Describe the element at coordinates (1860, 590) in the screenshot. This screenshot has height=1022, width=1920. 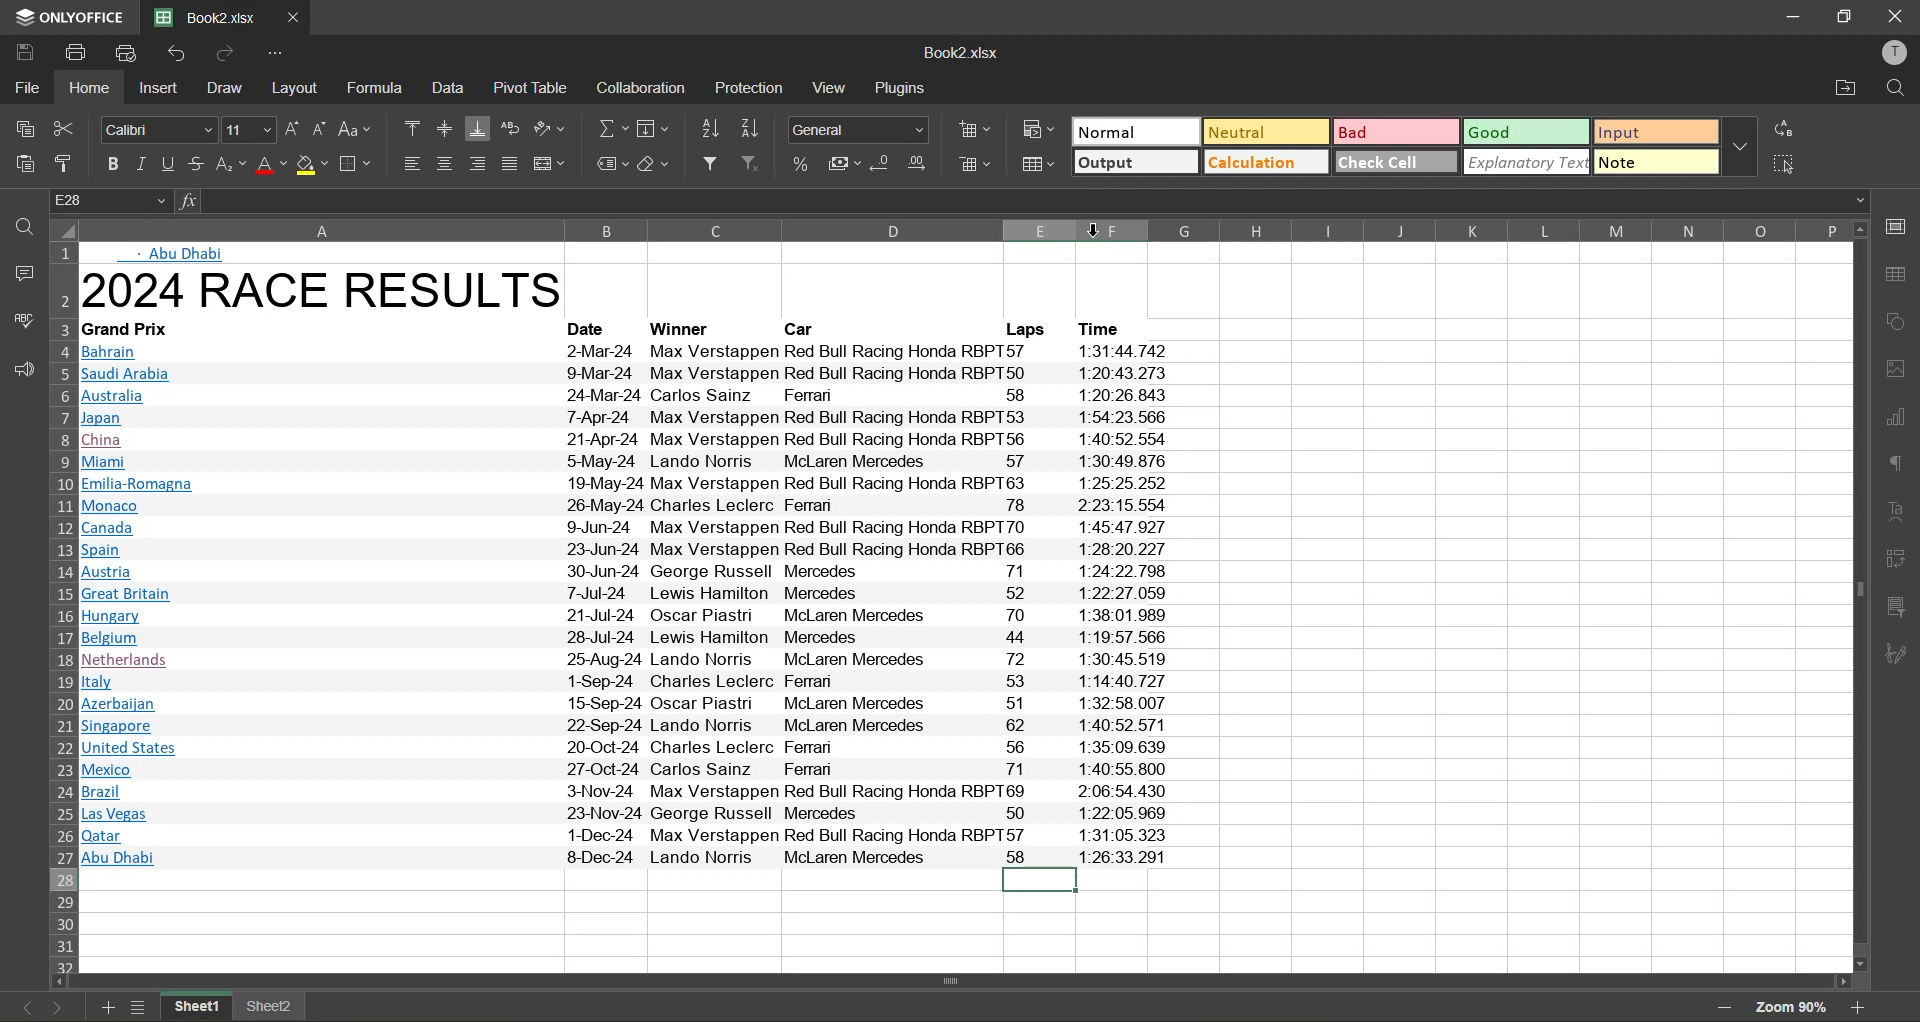
I see `vertical scrollbar` at that location.